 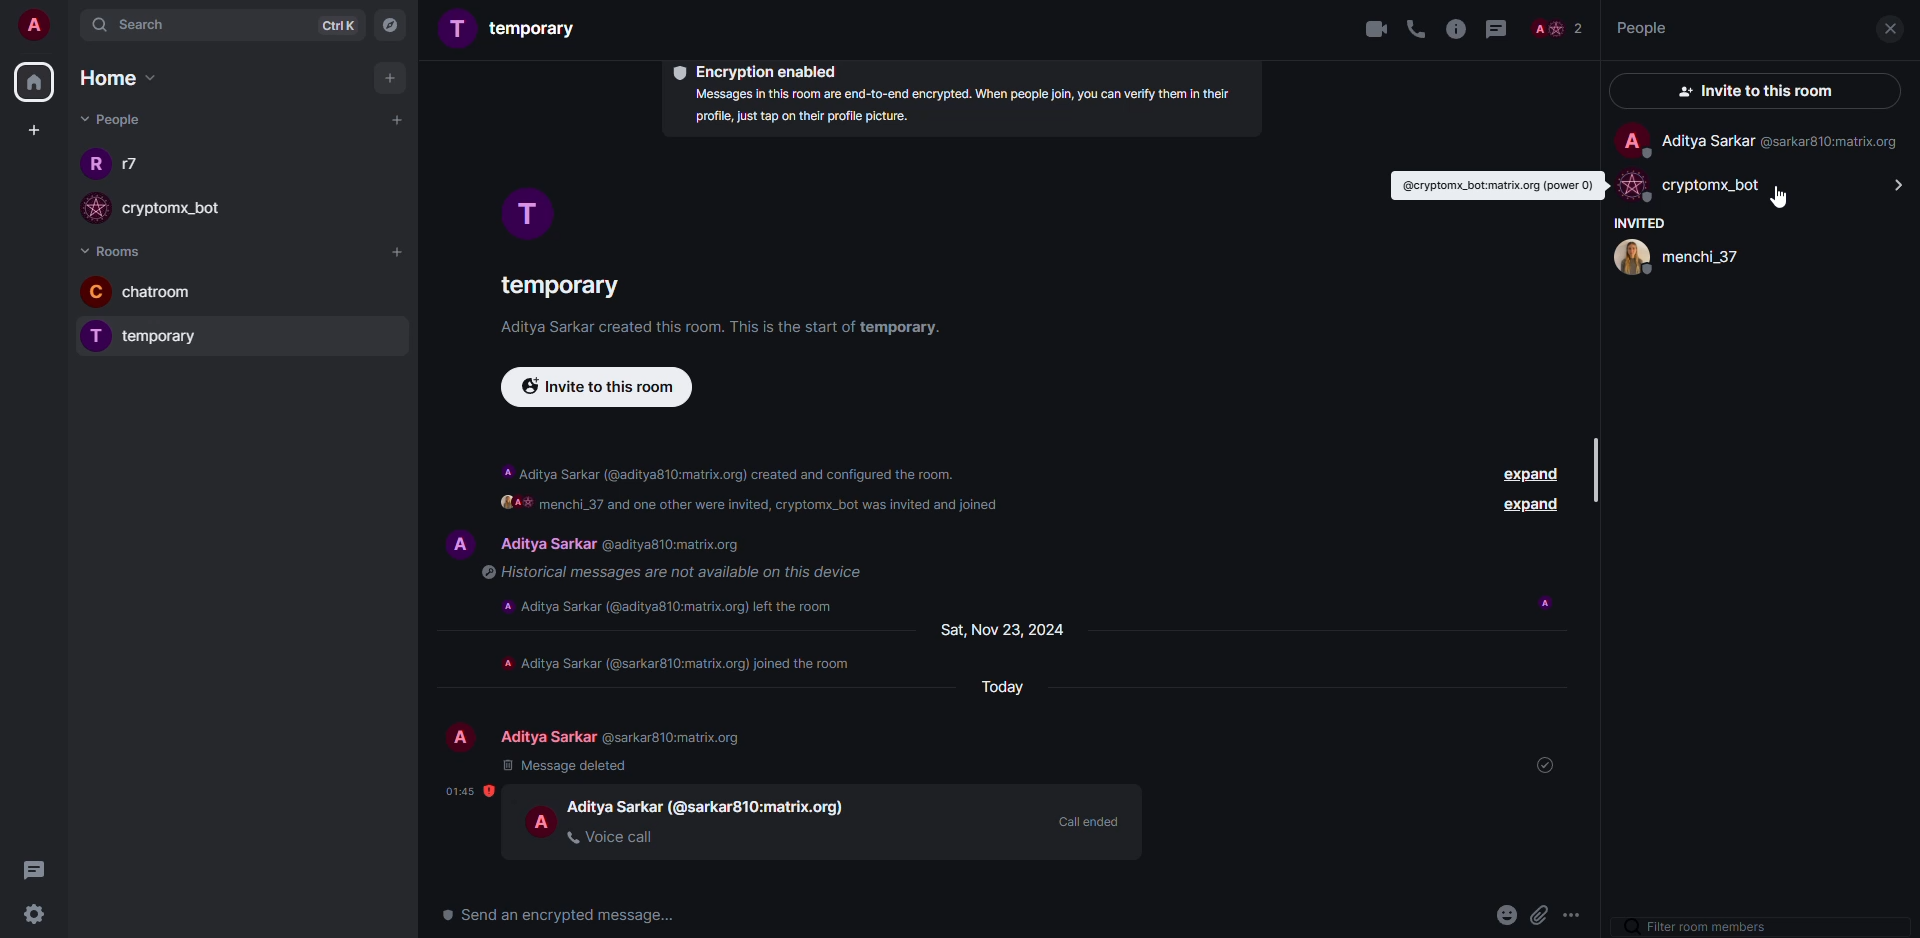 What do you see at coordinates (36, 27) in the screenshot?
I see `account` at bounding box center [36, 27].